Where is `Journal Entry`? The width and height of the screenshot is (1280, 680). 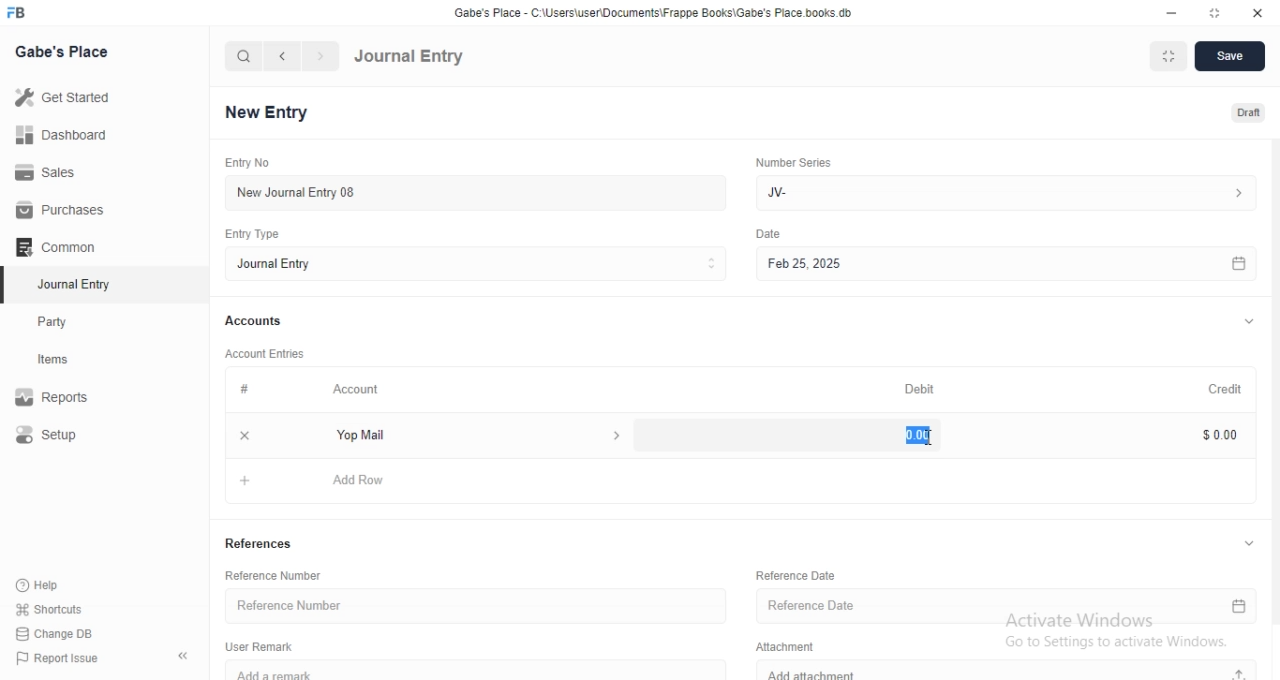
Journal Entry is located at coordinates (410, 57).